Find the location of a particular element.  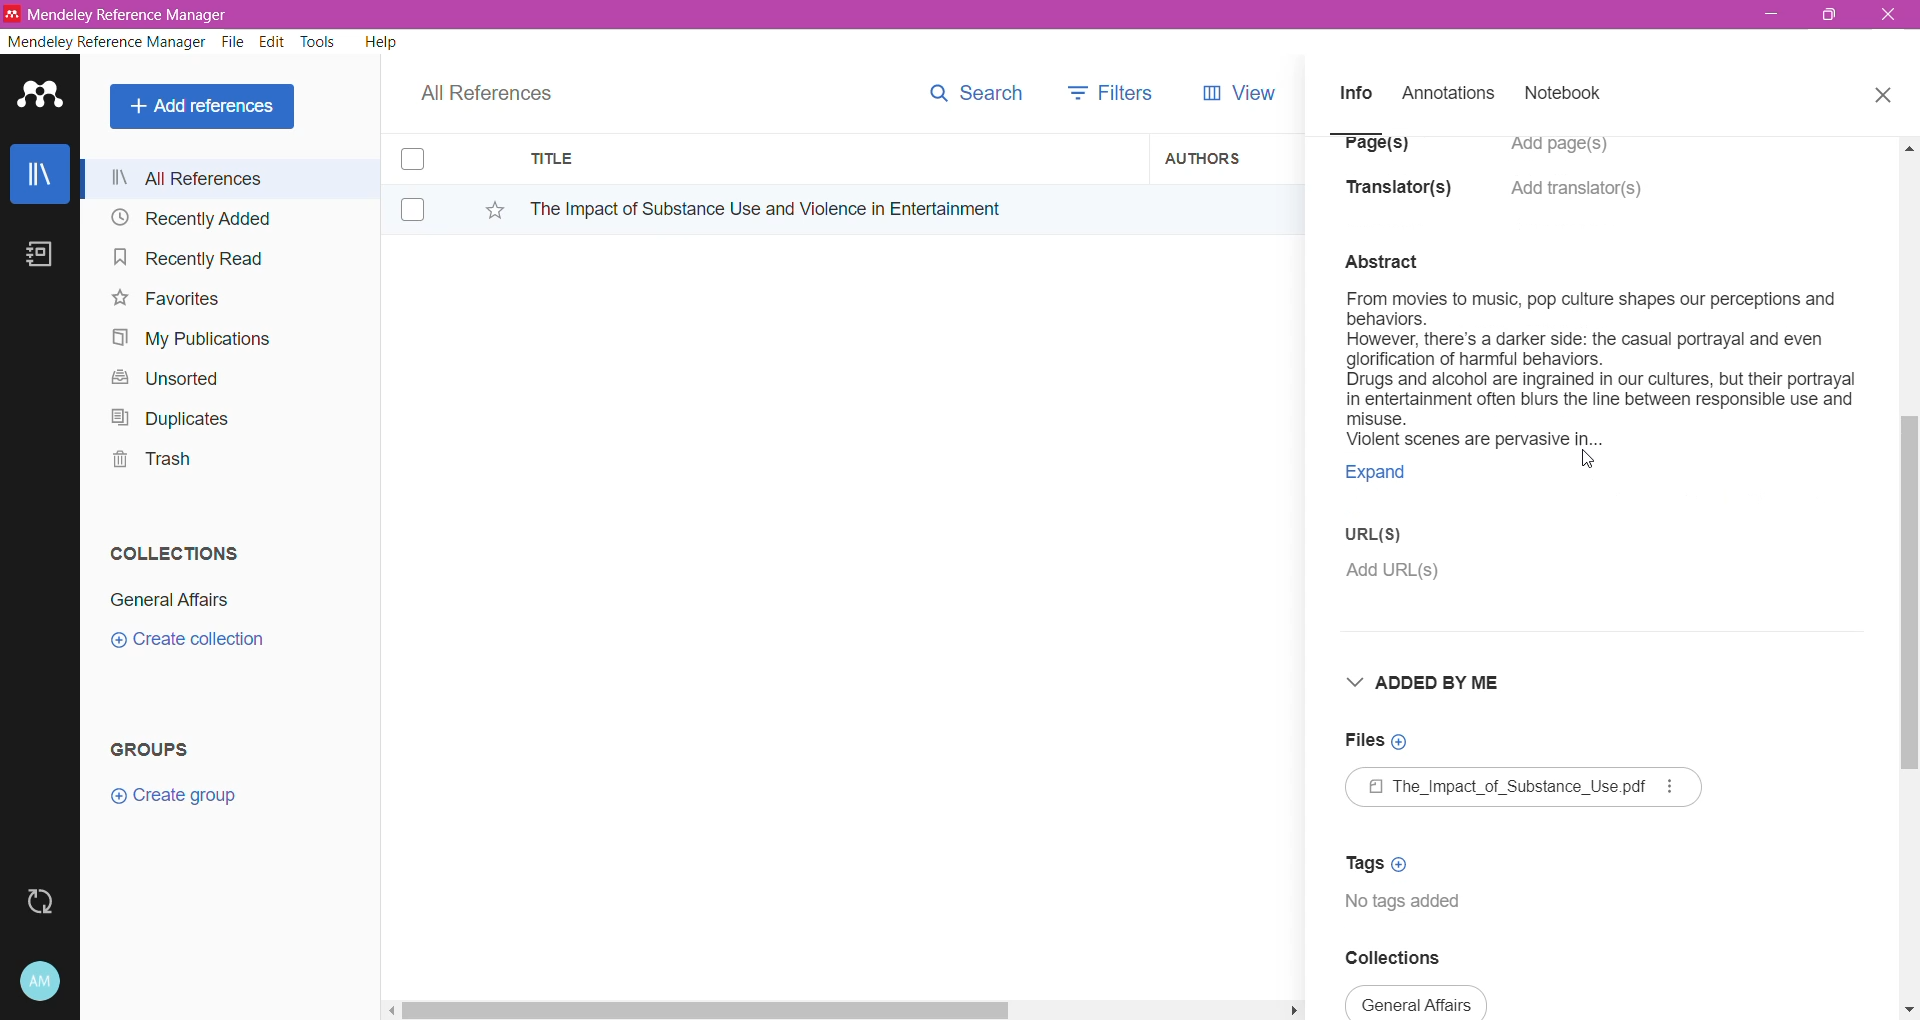

Added By Me is located at coordinates (1419, 691).